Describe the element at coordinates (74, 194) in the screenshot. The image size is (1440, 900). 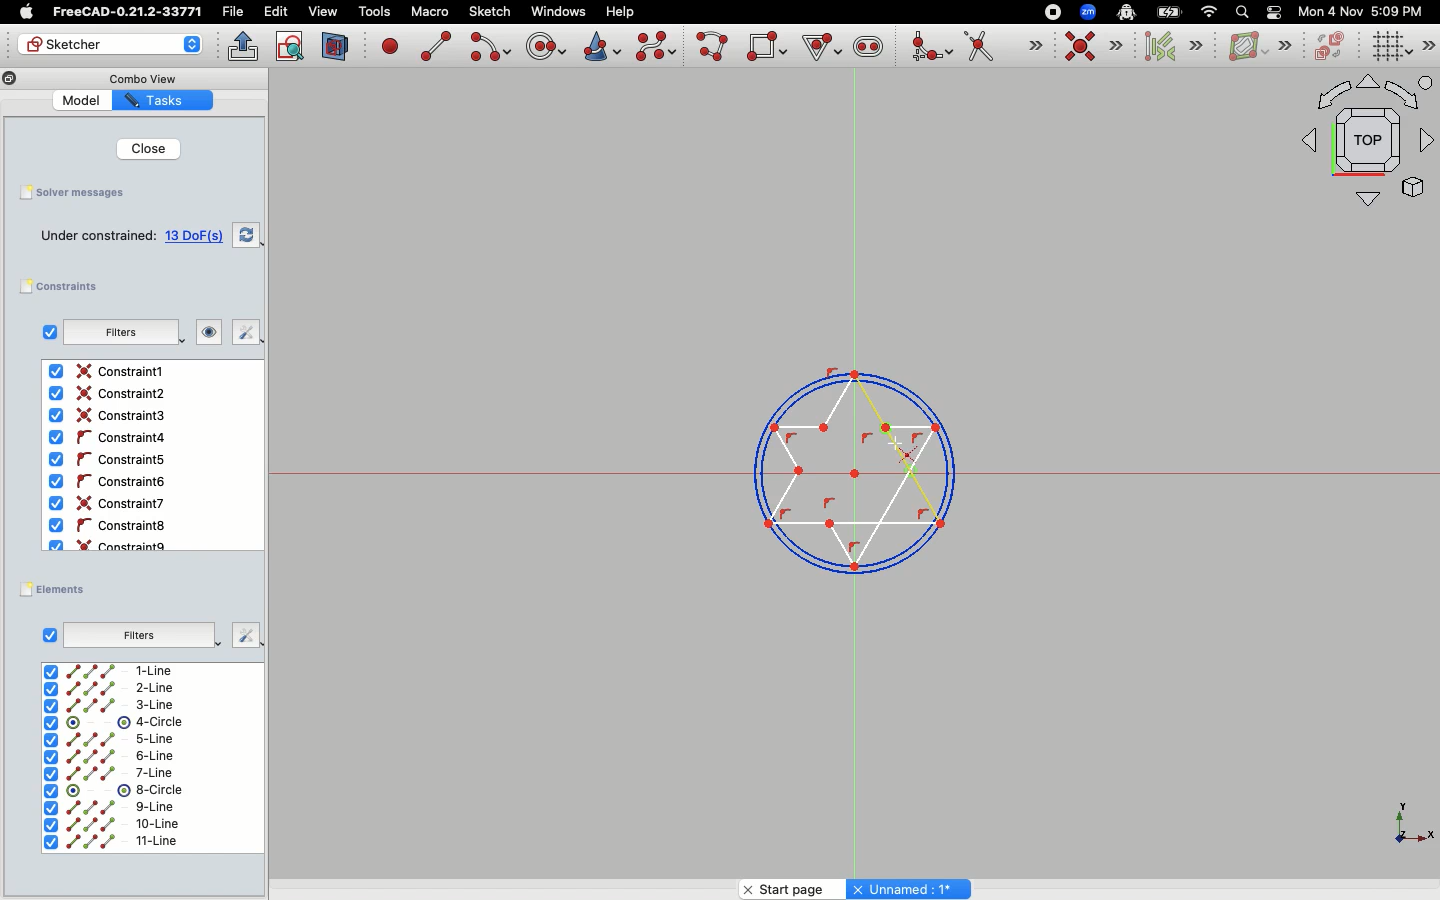
I see `Solver messages` at that location.